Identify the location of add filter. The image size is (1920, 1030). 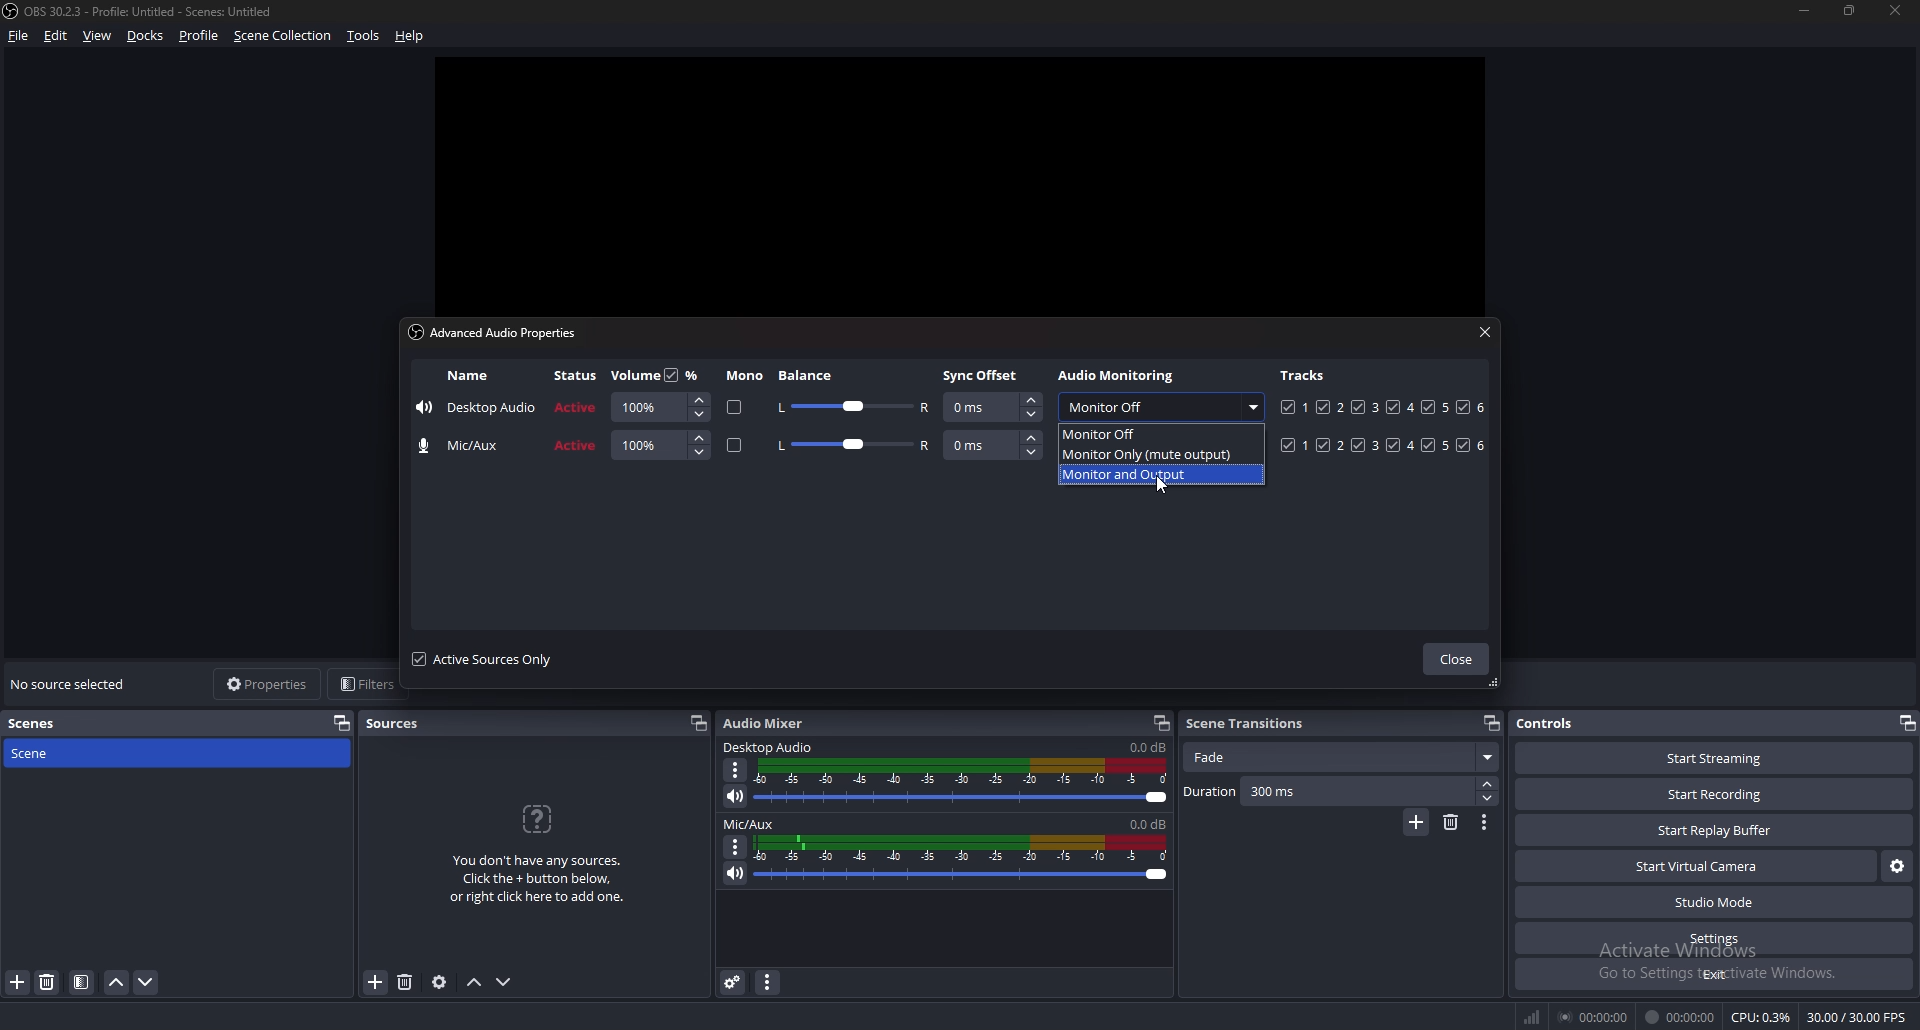
(18, 982).